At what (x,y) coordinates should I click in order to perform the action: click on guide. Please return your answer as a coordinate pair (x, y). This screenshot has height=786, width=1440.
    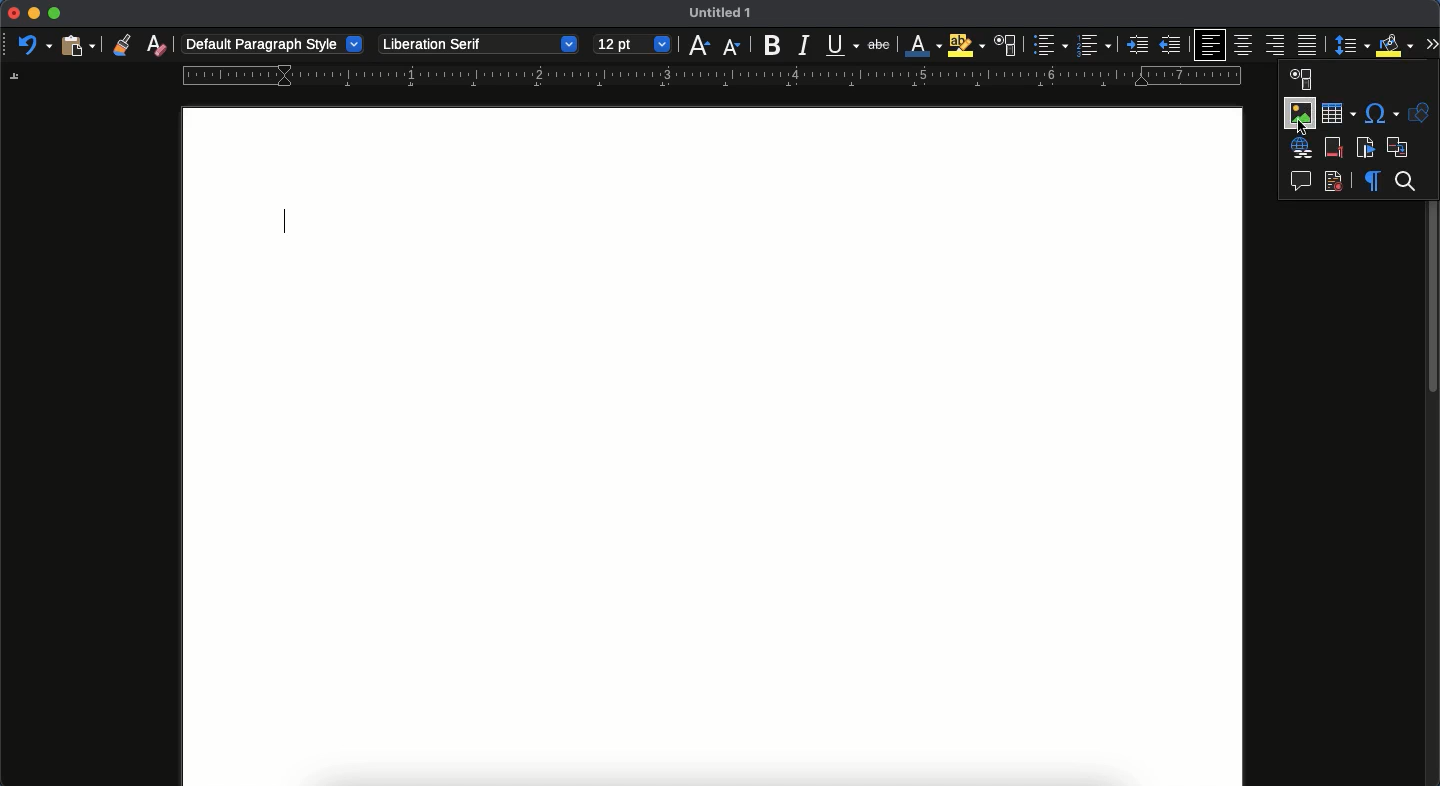
    Looking at the image, I should click on (711, 76).